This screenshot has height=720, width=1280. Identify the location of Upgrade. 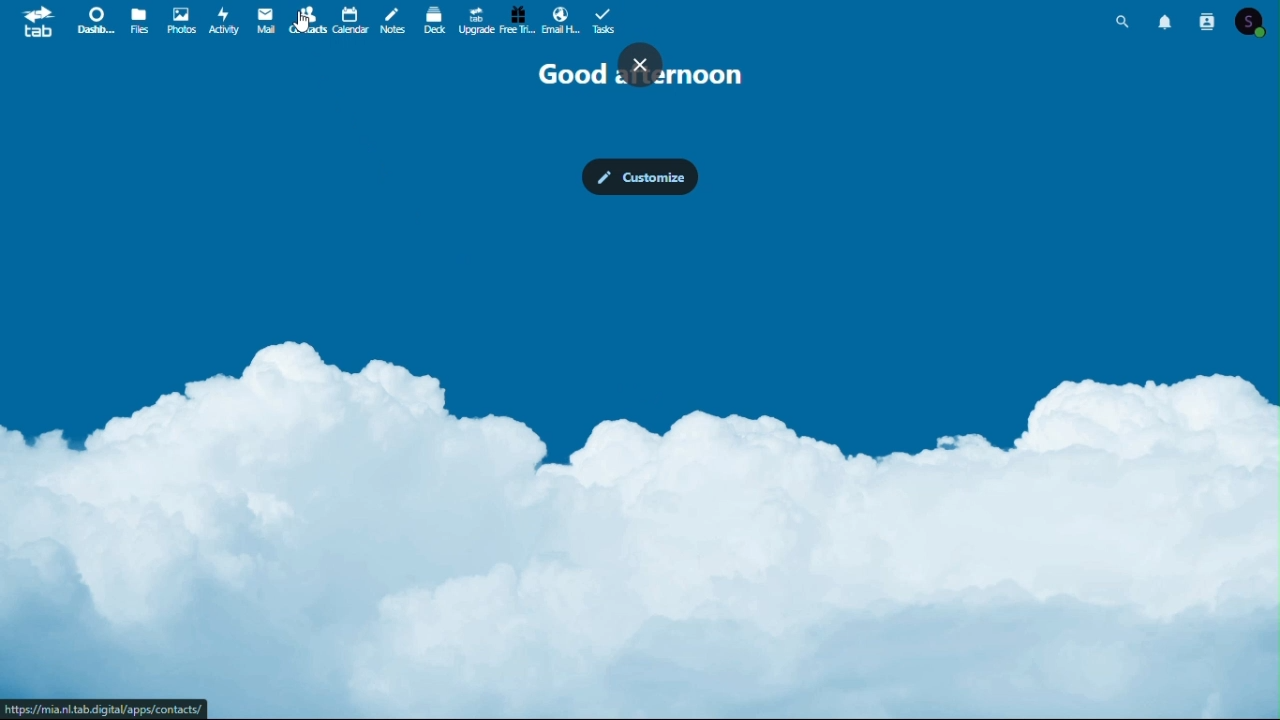
(476, 19).